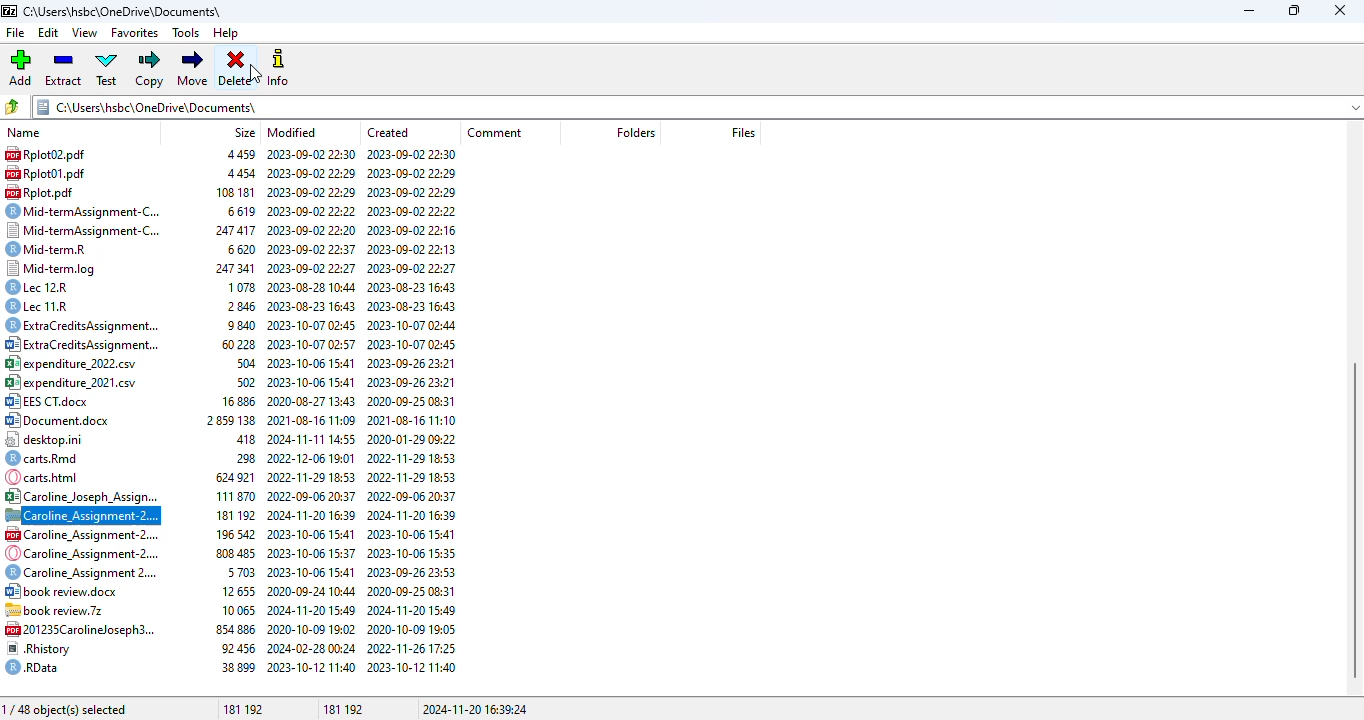 The width and height of the screenshot is (1364, 720). I want to click on files, so click(744, 132).